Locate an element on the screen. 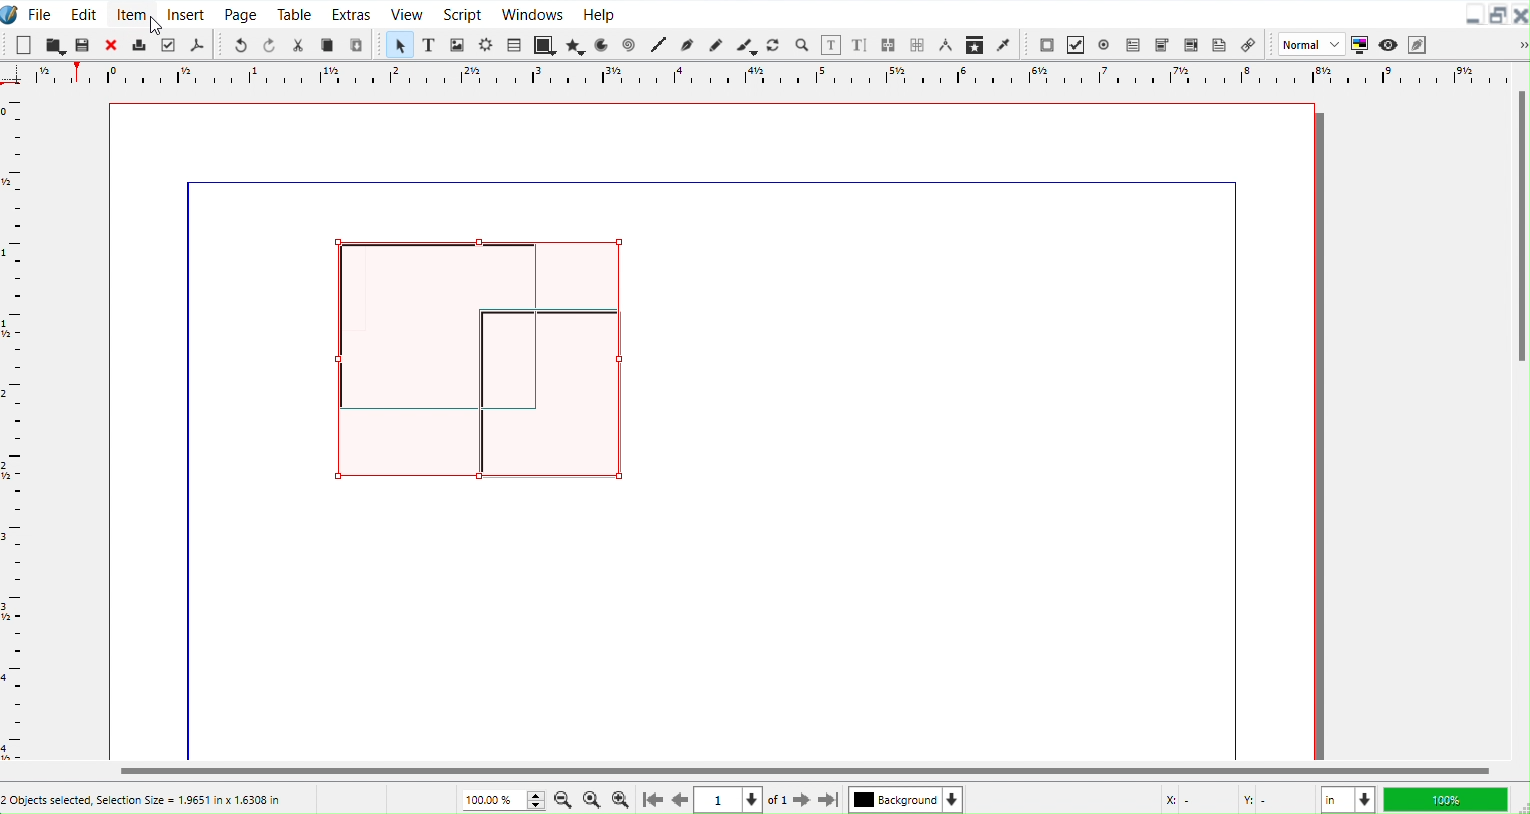  Edit is located at coordinates (83, 12).